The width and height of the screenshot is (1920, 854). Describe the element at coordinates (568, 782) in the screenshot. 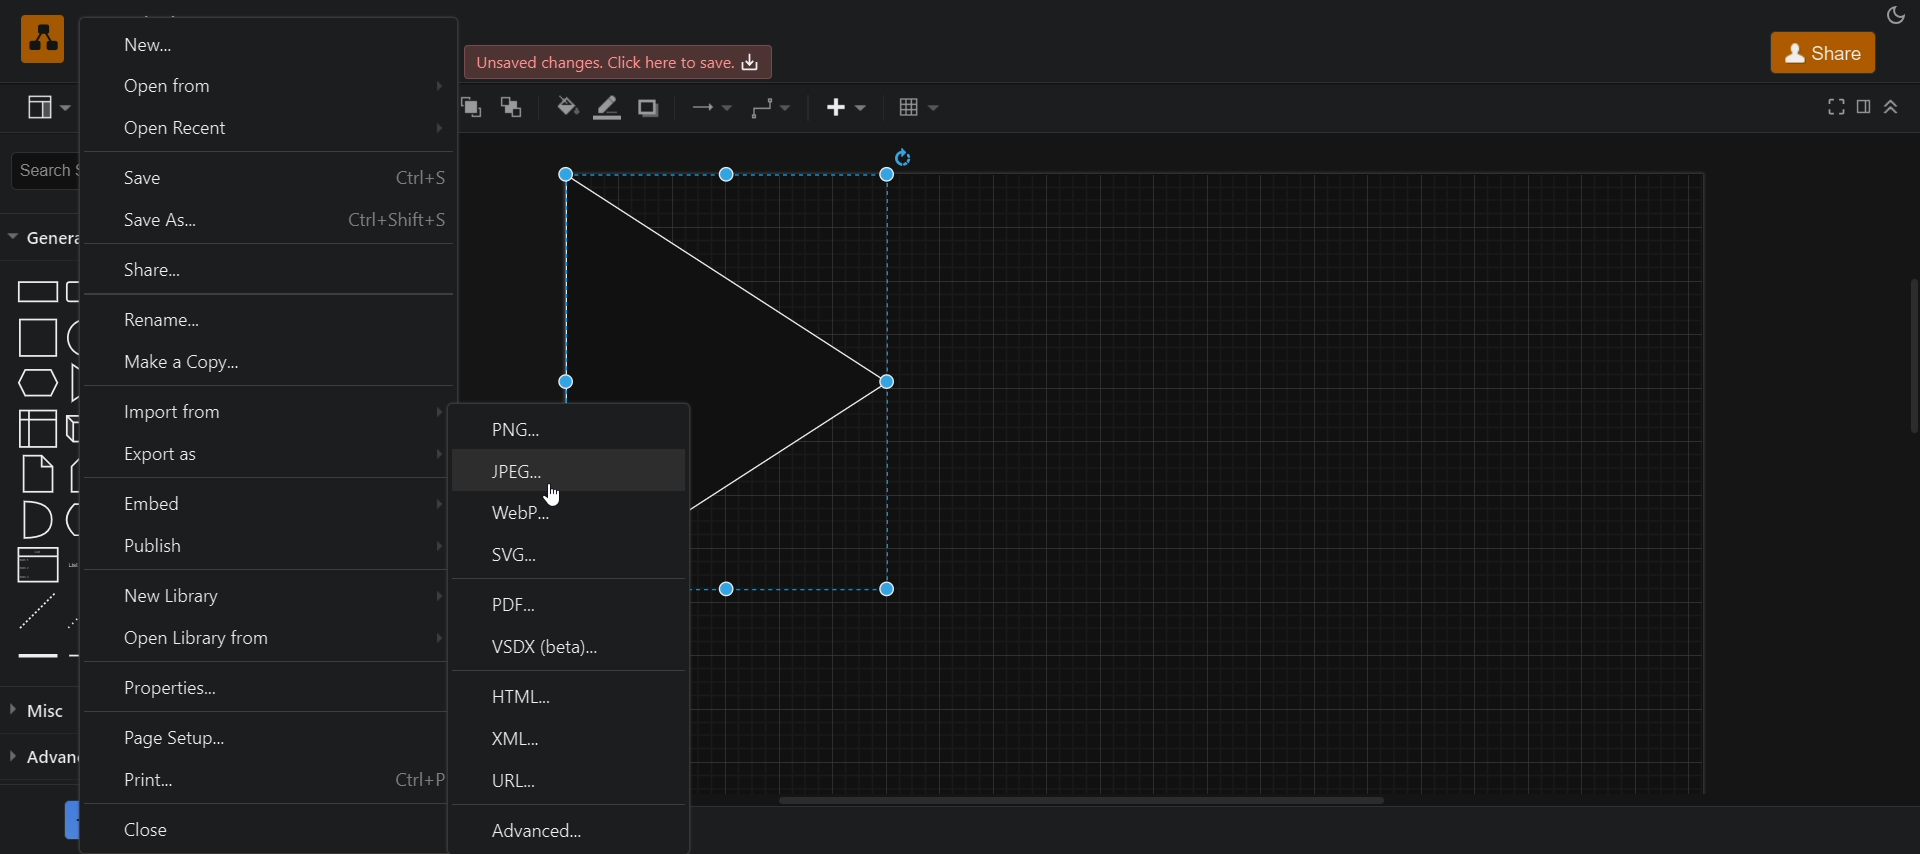

I see `url` at that location.